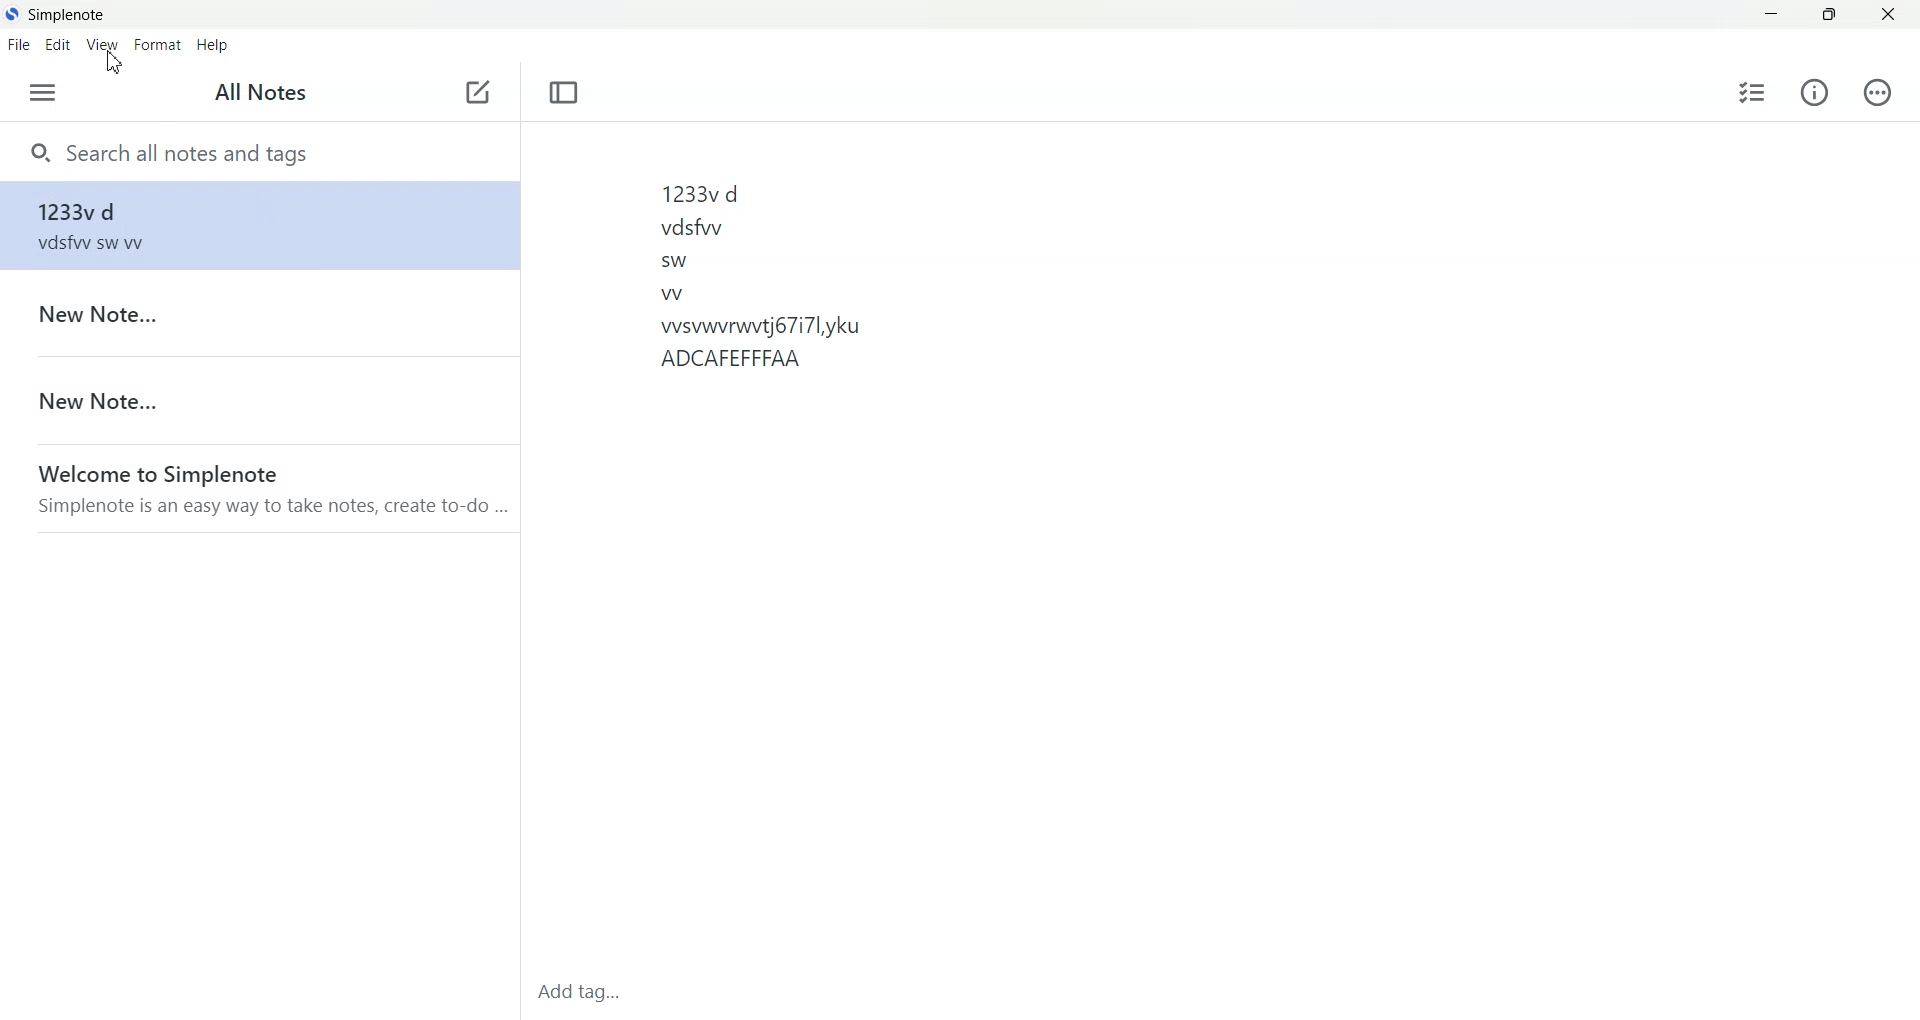 The image size is (1920, 1020). Describe the element at coordinates (43, 92) in the screenshot. I see `open sidebar` at that location.